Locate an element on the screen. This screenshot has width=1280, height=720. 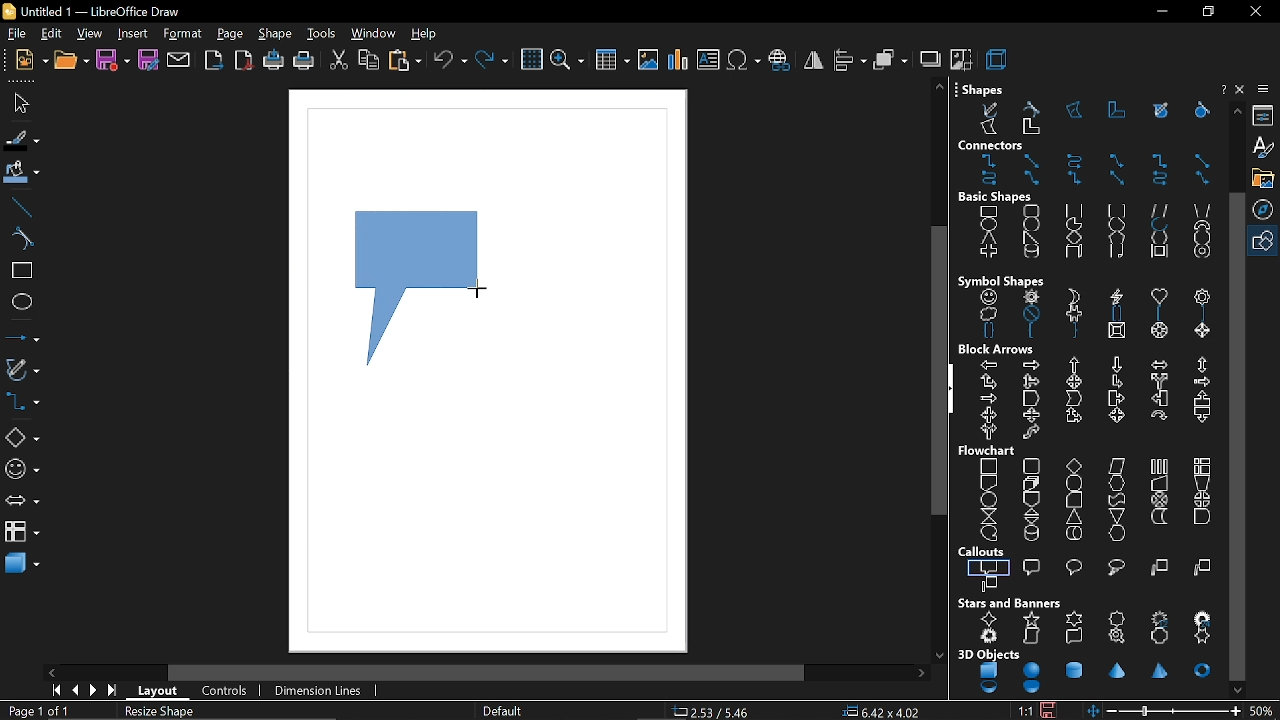
symbol shapes is located at coordinates (1002, 280).